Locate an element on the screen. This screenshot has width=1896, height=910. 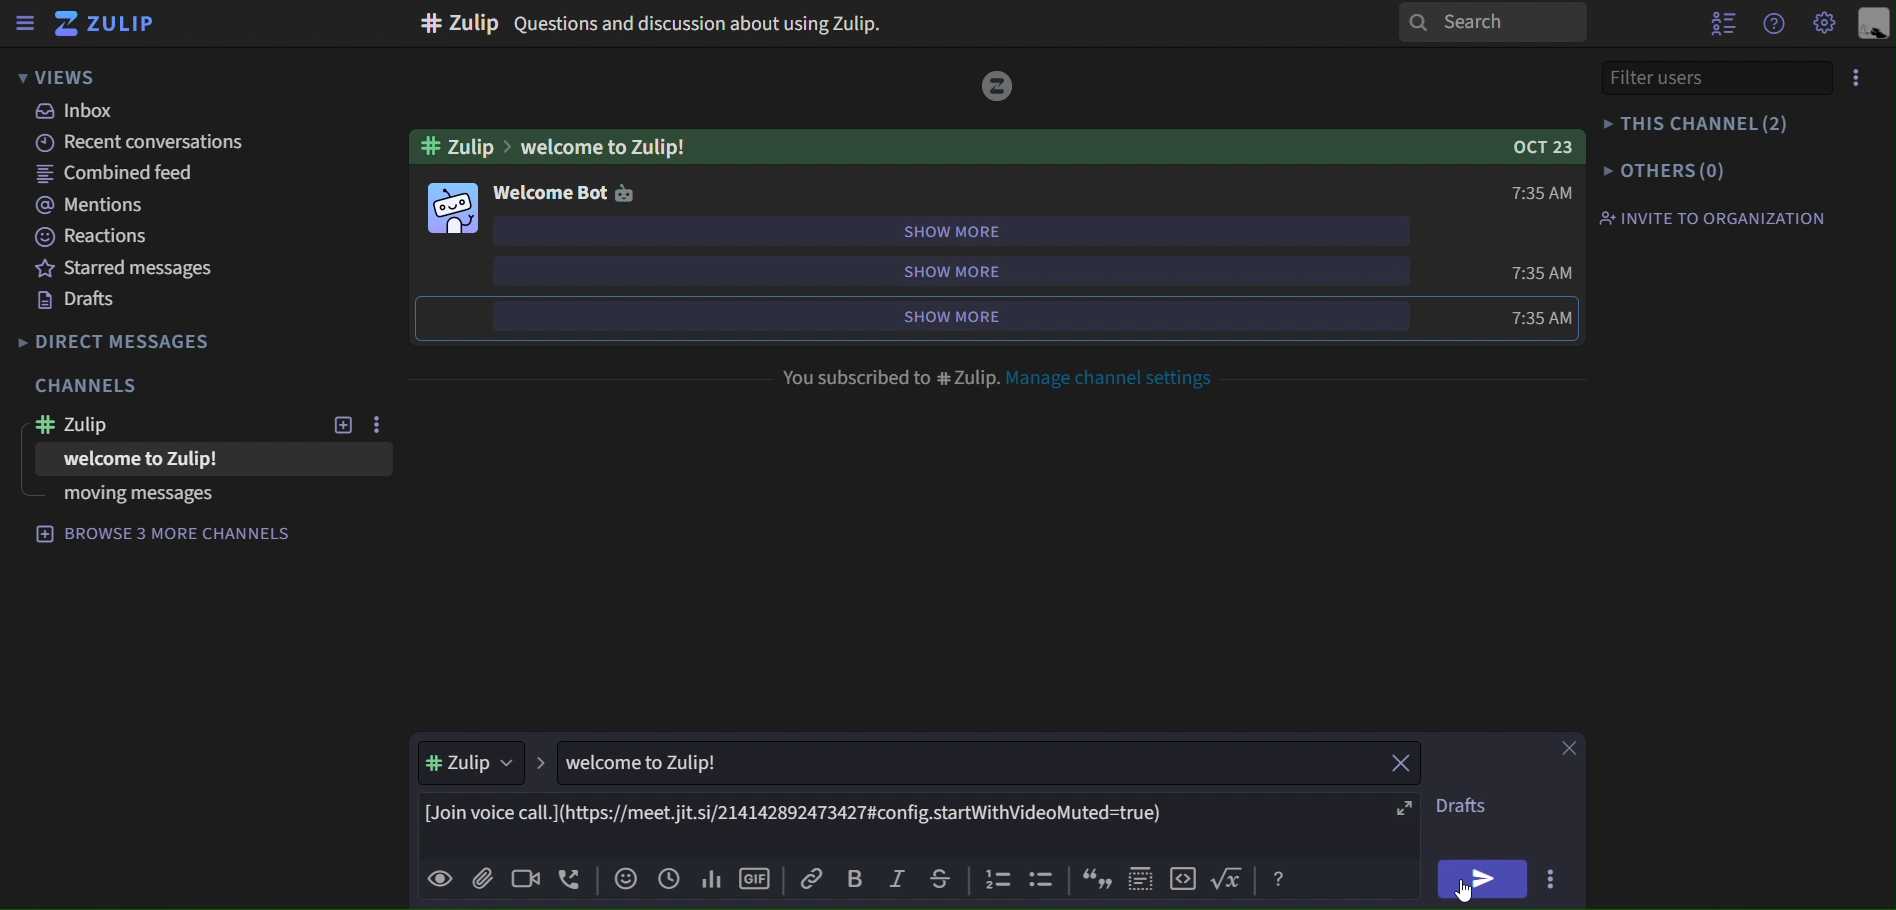
send is located at coordinates (1481, 879).